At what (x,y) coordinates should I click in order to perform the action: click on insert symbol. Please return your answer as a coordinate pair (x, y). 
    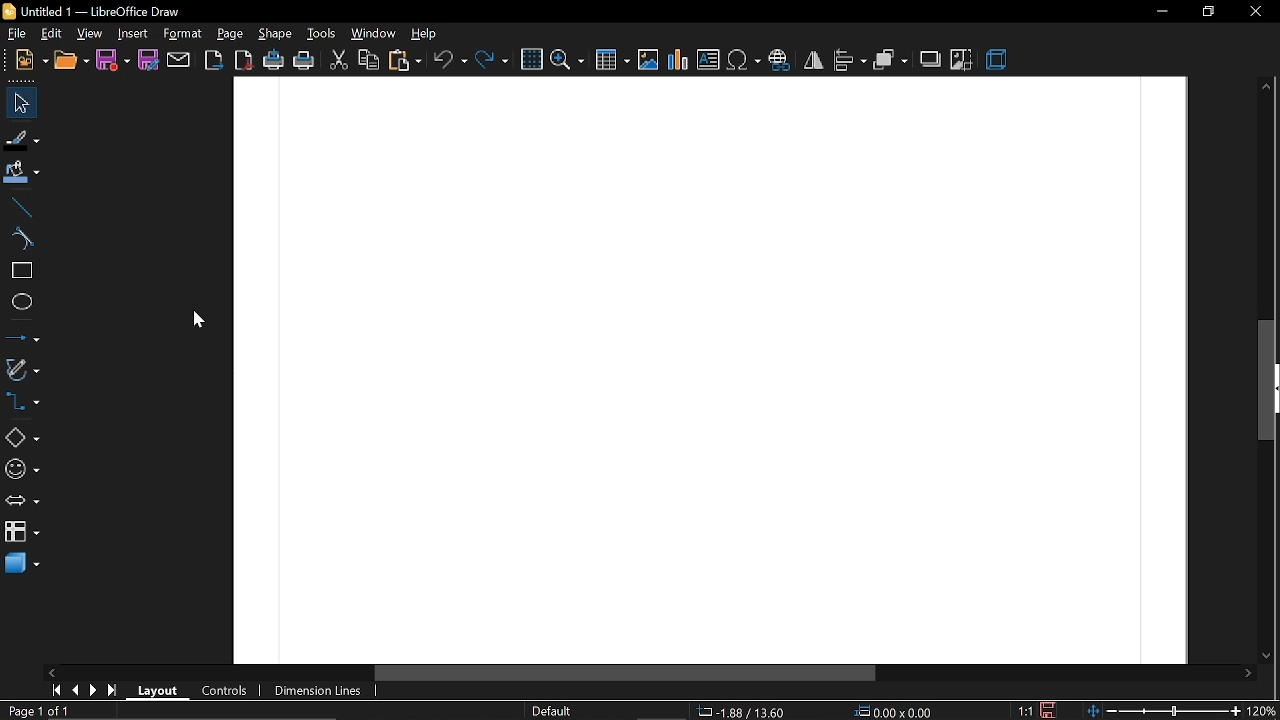
    Looking at the image, I should click on (745, 61).